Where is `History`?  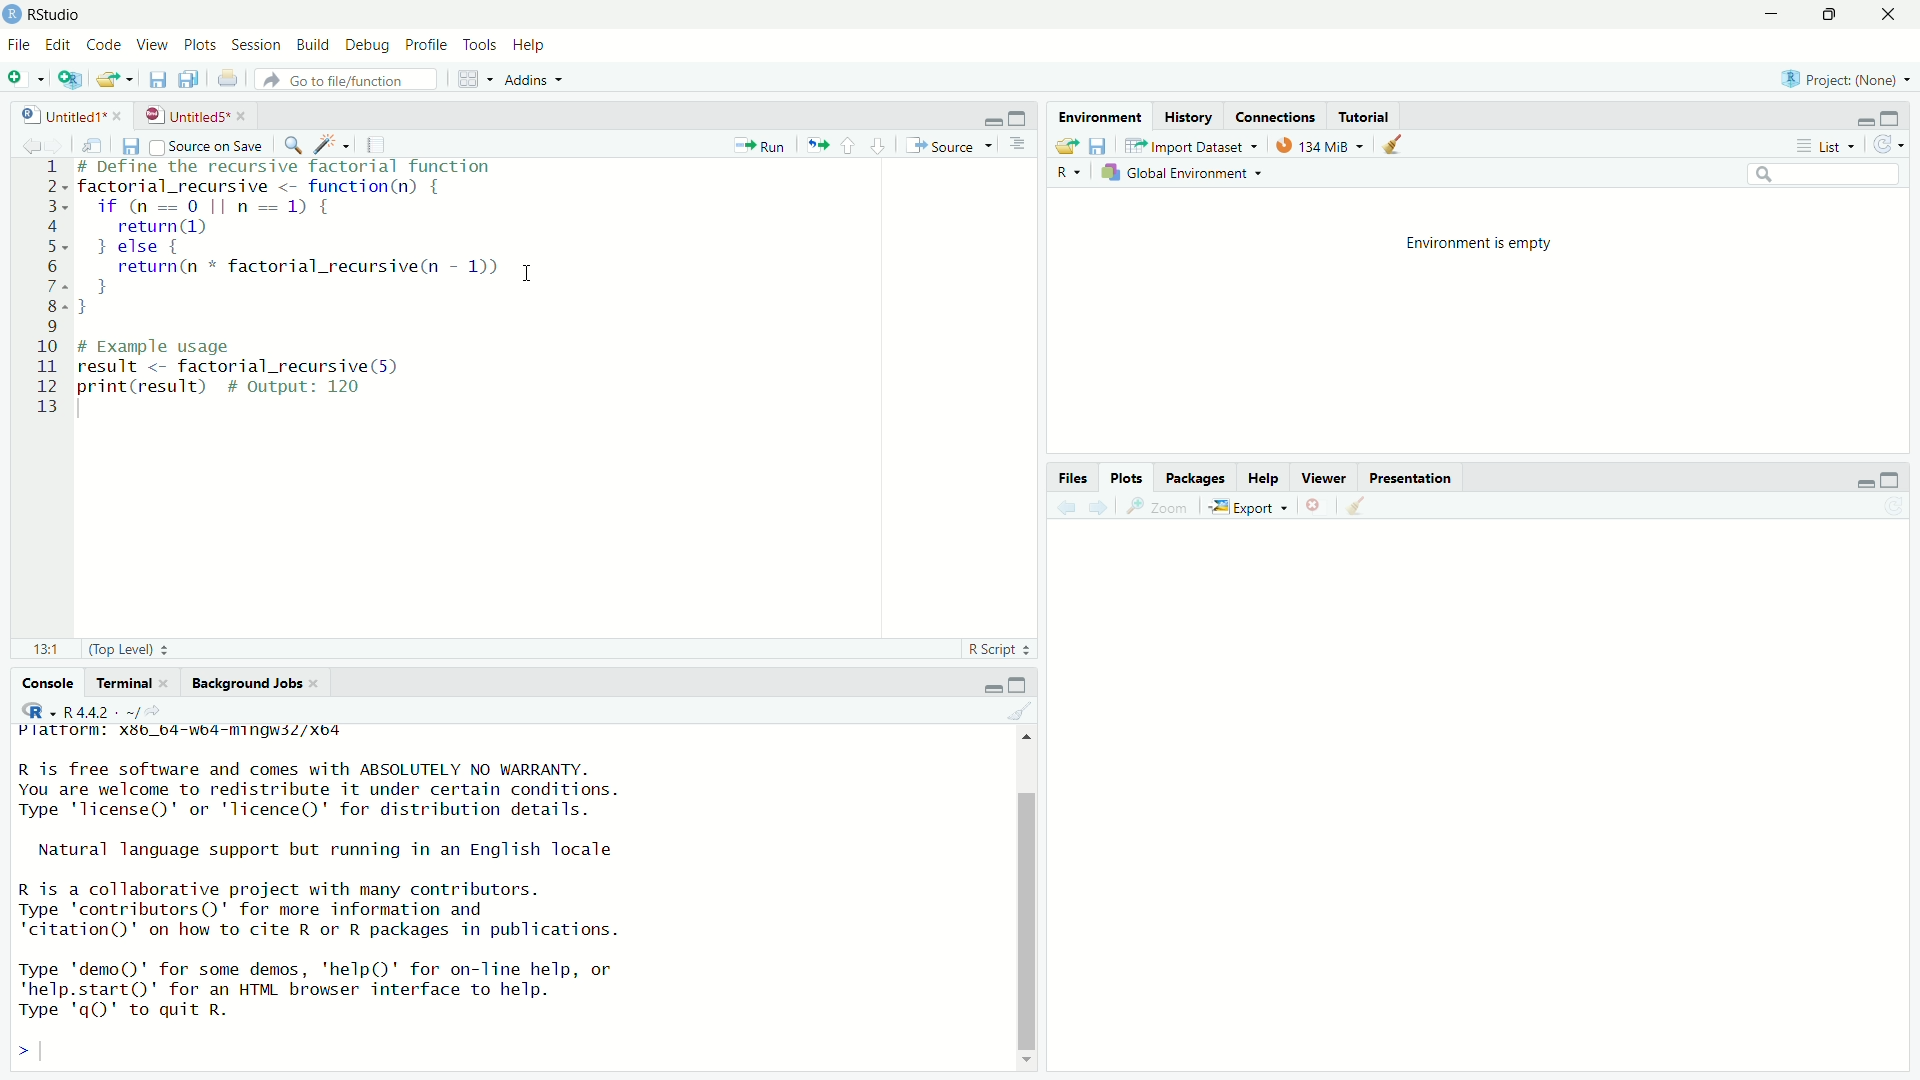 History is located at coordinates (1186, 113).